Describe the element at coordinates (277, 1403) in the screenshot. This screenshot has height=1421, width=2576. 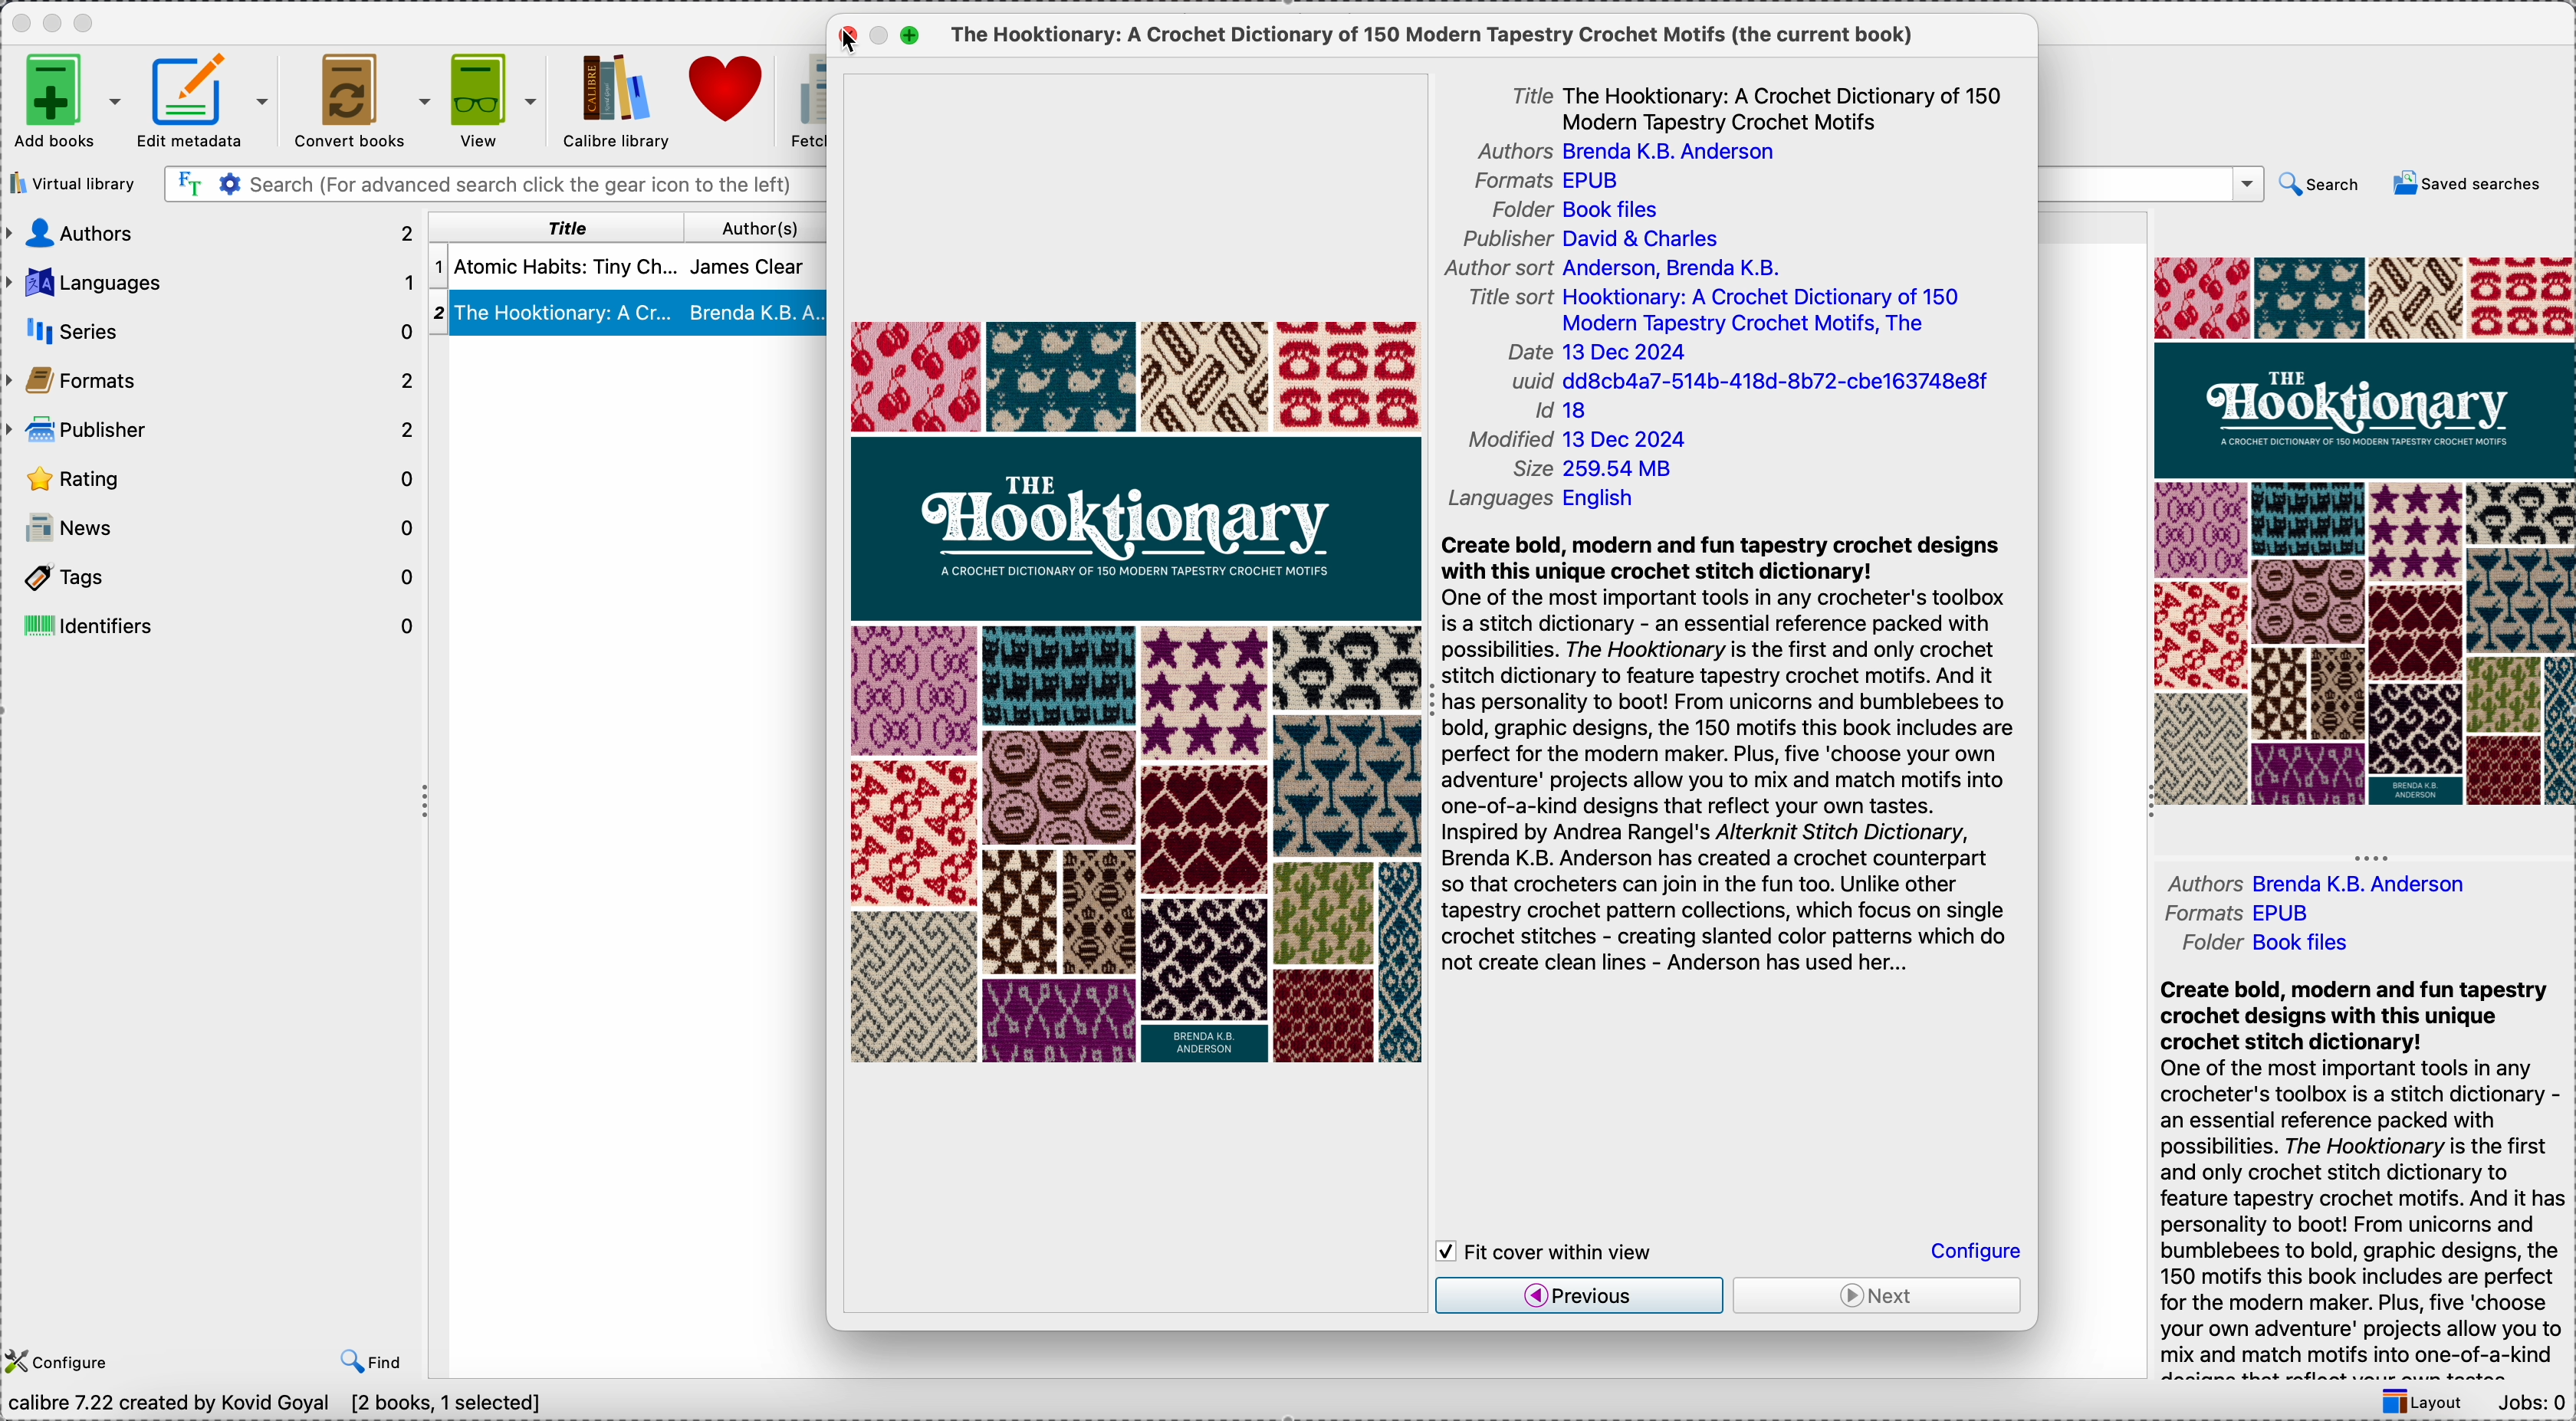
I see `Calibre 7.22 created by Kovid Goyal [2 books, 1 selected]` at that location.